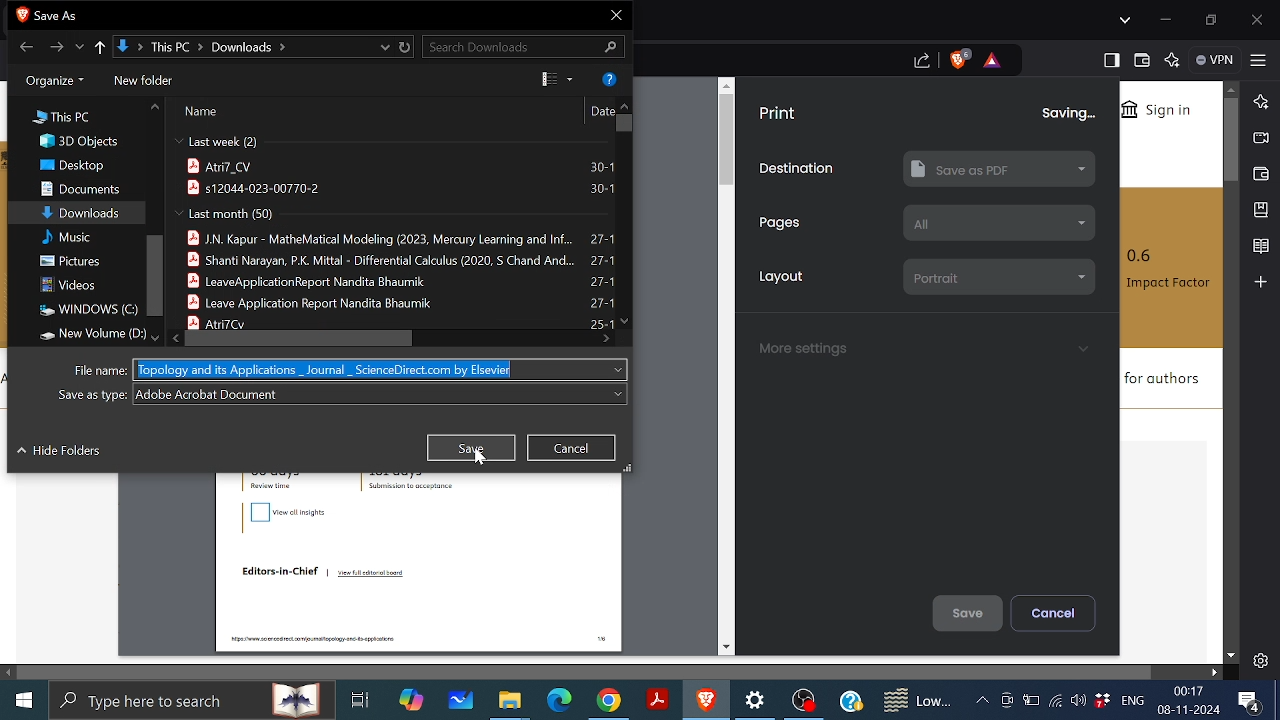 The width and height of the screenshot is (1280, 720). I want to click on More settings, so click(924, 352).